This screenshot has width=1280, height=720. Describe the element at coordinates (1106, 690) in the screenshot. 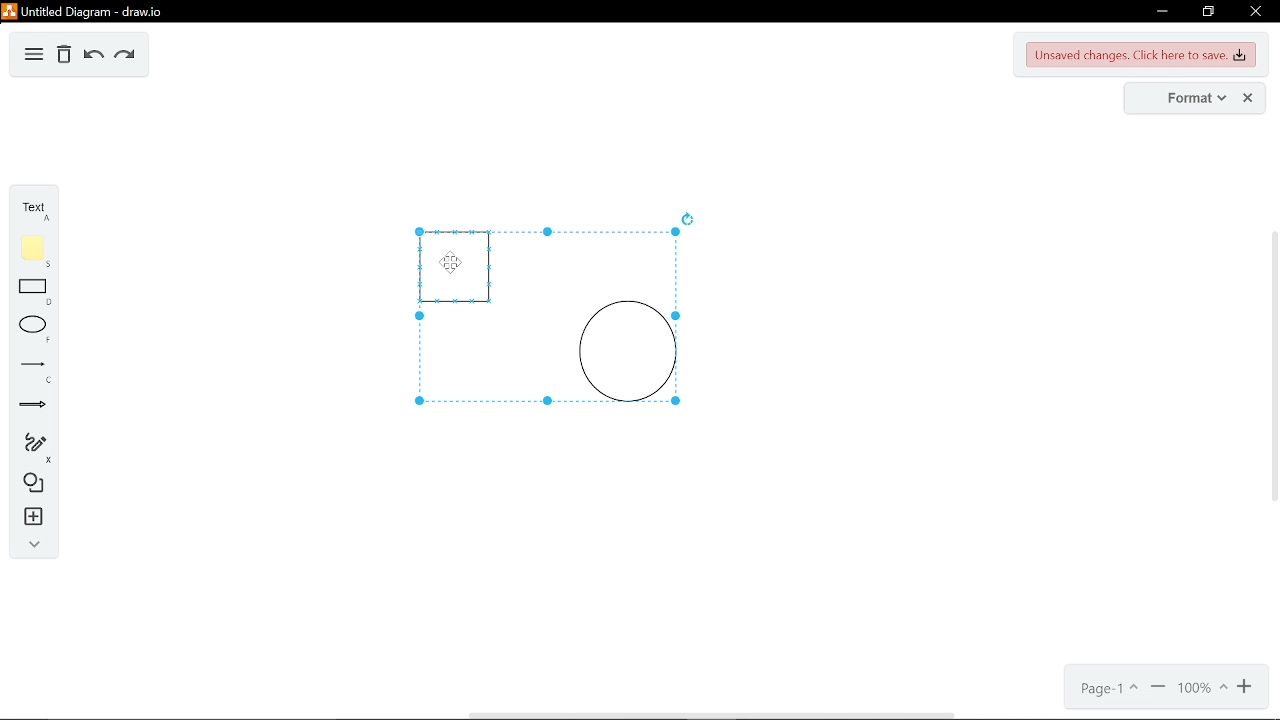

I see `current page` at that location.